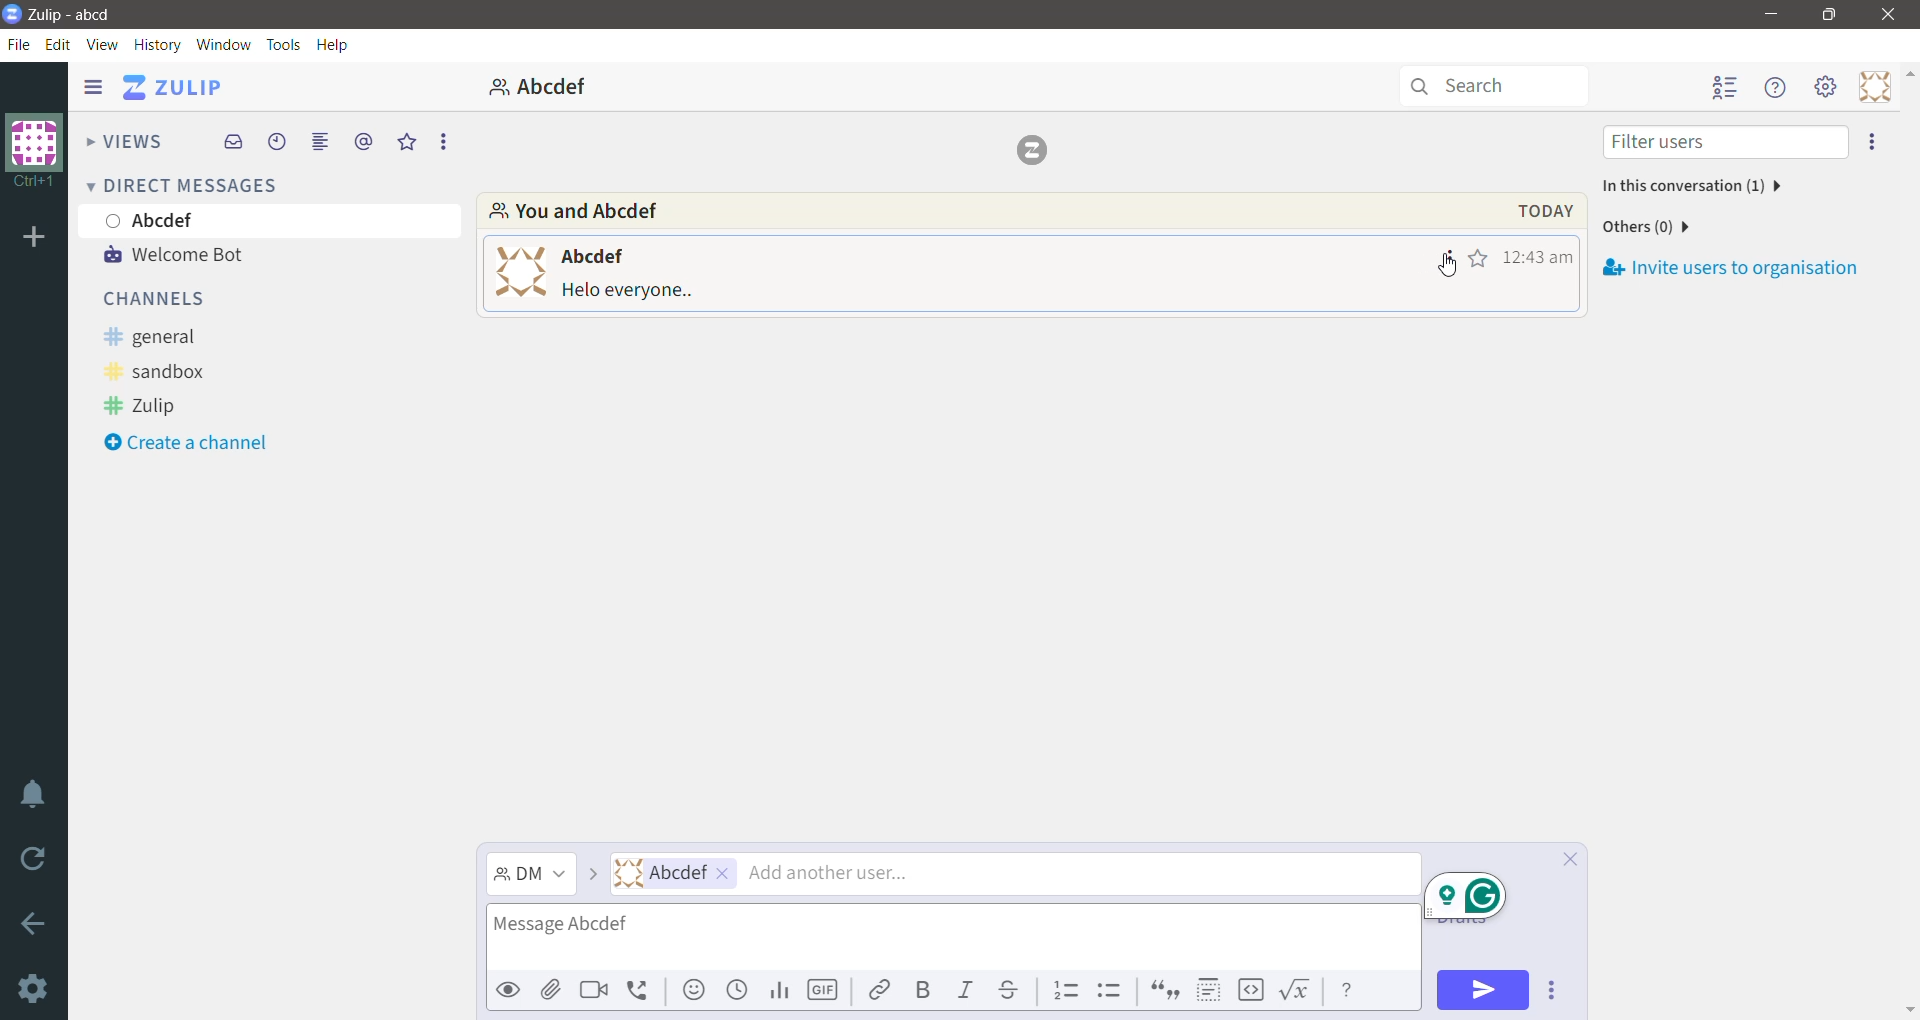 The image size is (1920, 1020). Describe the element at coordinates (1252, 991) in the screenshot. I see `Code` at that location.